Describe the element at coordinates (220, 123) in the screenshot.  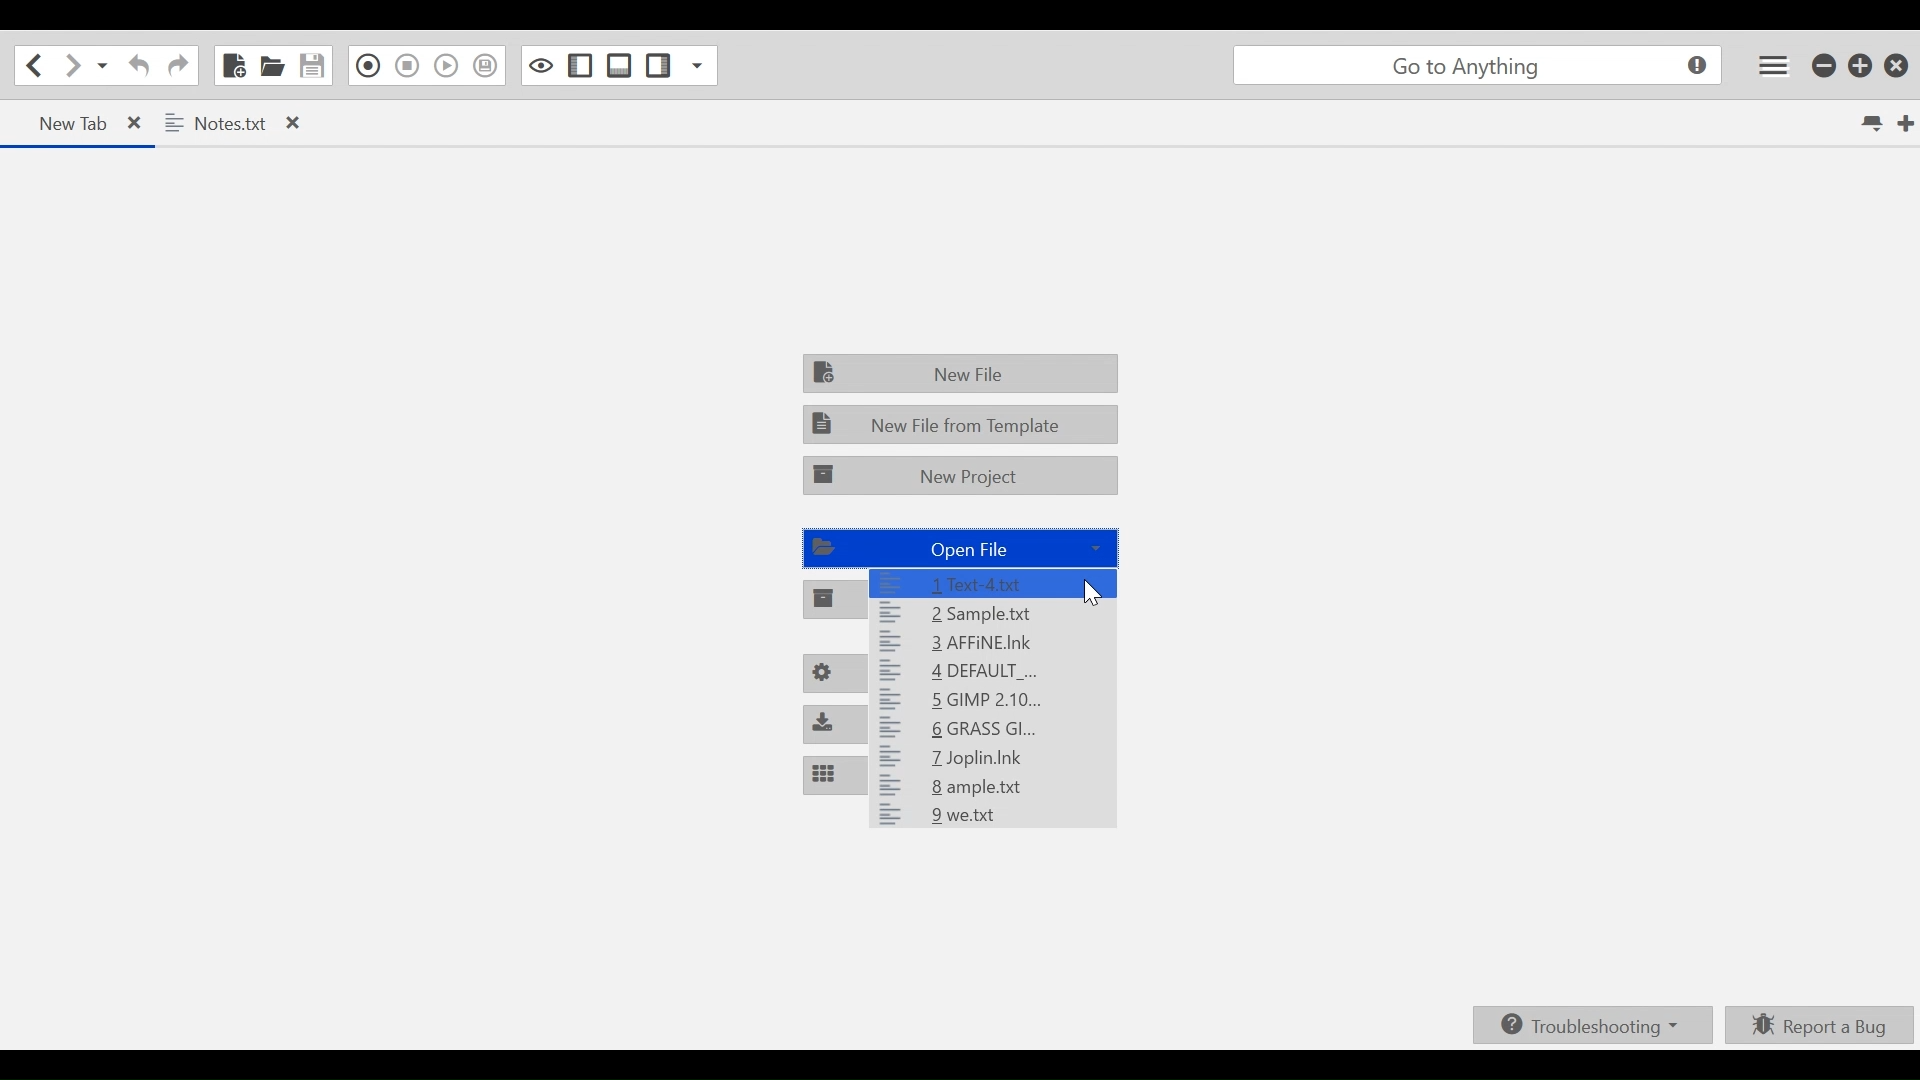
I see `Notes.txt` at that location.